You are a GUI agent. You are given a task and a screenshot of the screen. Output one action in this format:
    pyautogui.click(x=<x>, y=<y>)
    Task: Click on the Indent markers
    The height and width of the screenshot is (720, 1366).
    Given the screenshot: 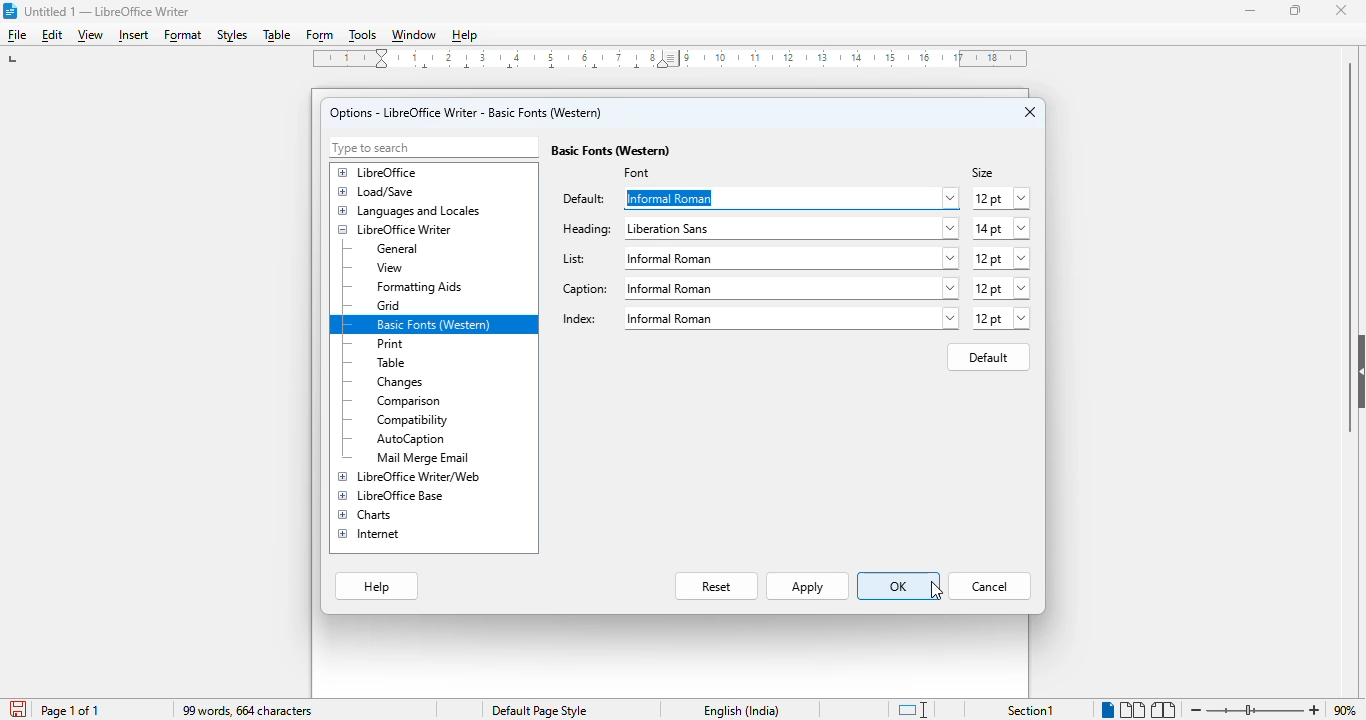 What is the action you would take?
    pyautogui.click(x=382, y=58)
    